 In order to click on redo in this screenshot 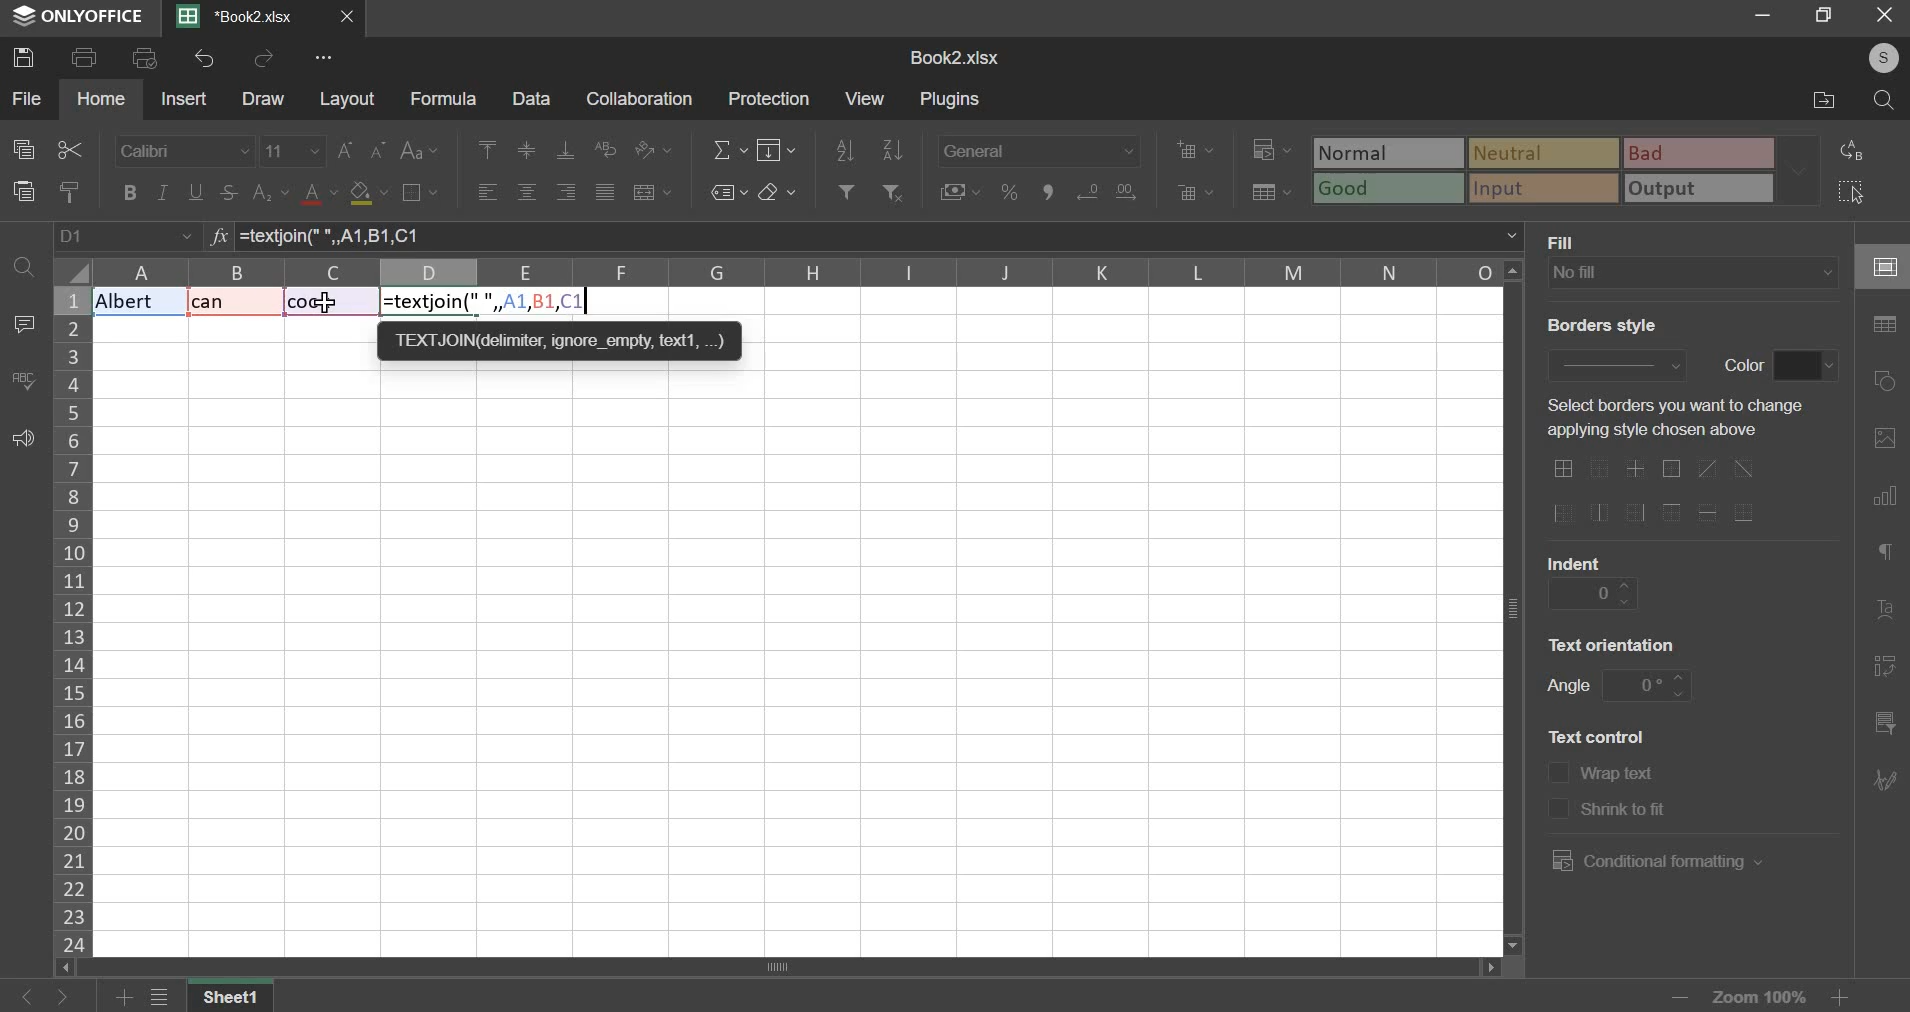, I will do `click(266, 59)`.